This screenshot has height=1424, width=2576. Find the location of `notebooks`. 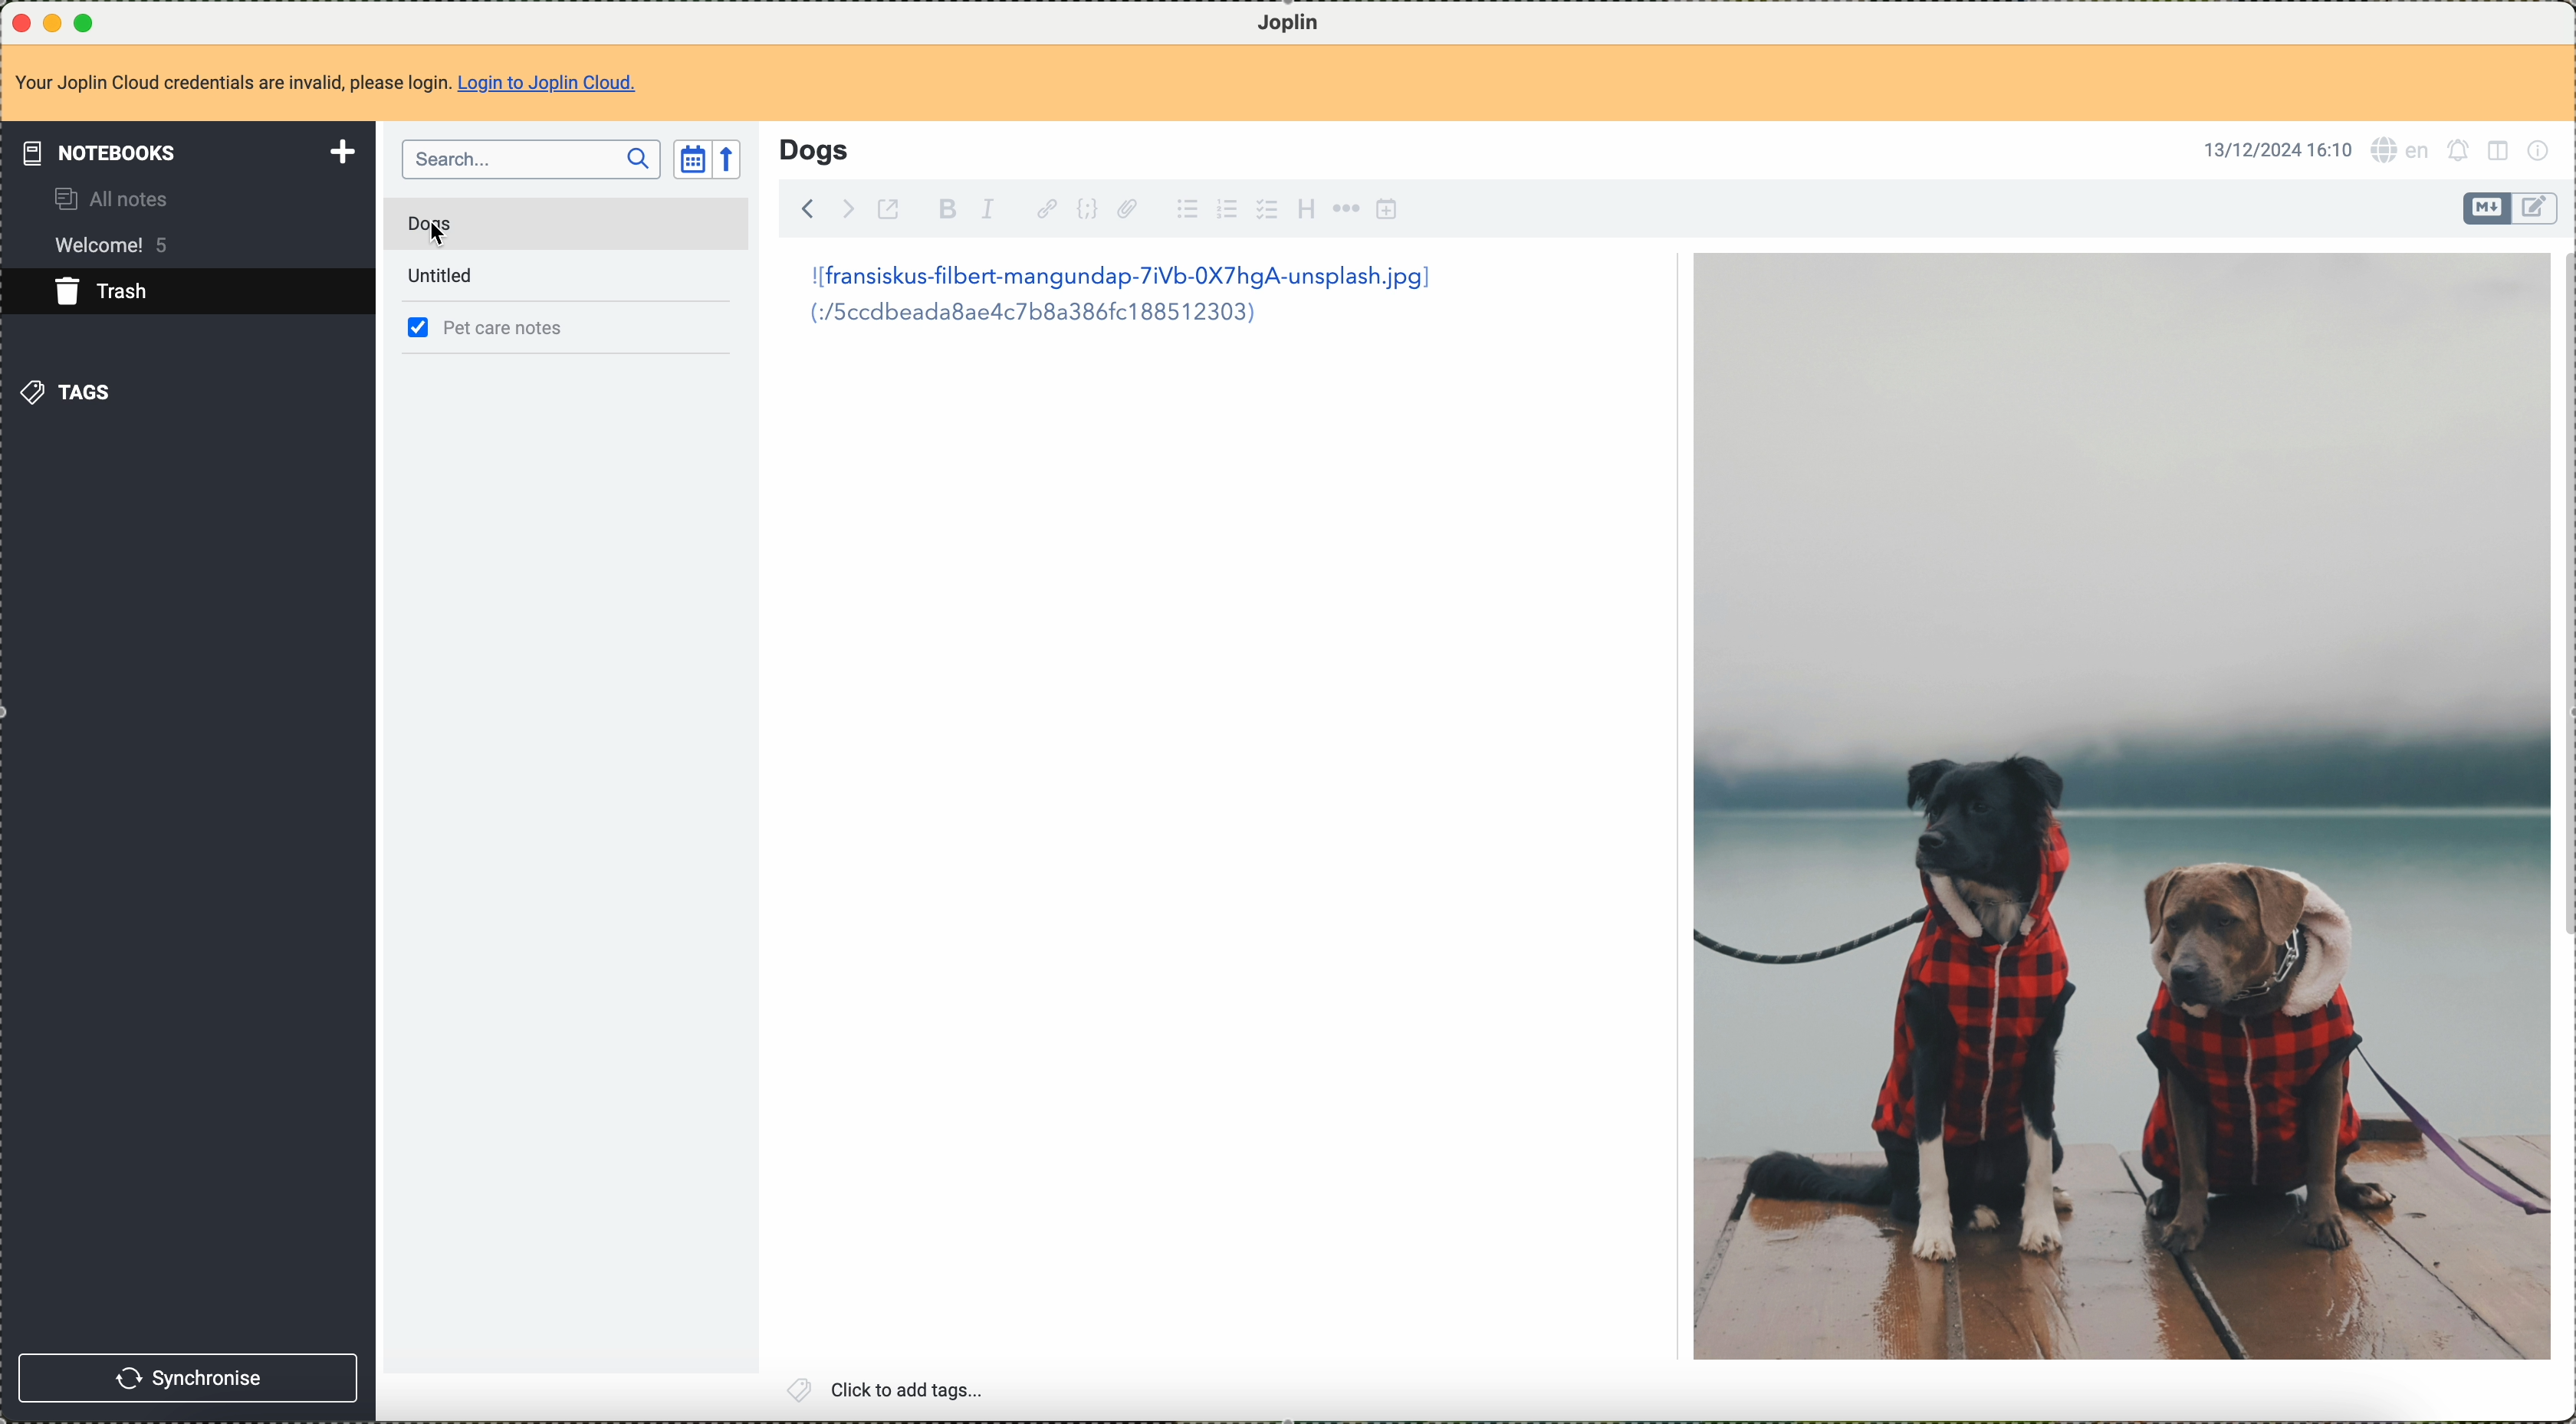

notebooks is located at coordinates (187, 149).